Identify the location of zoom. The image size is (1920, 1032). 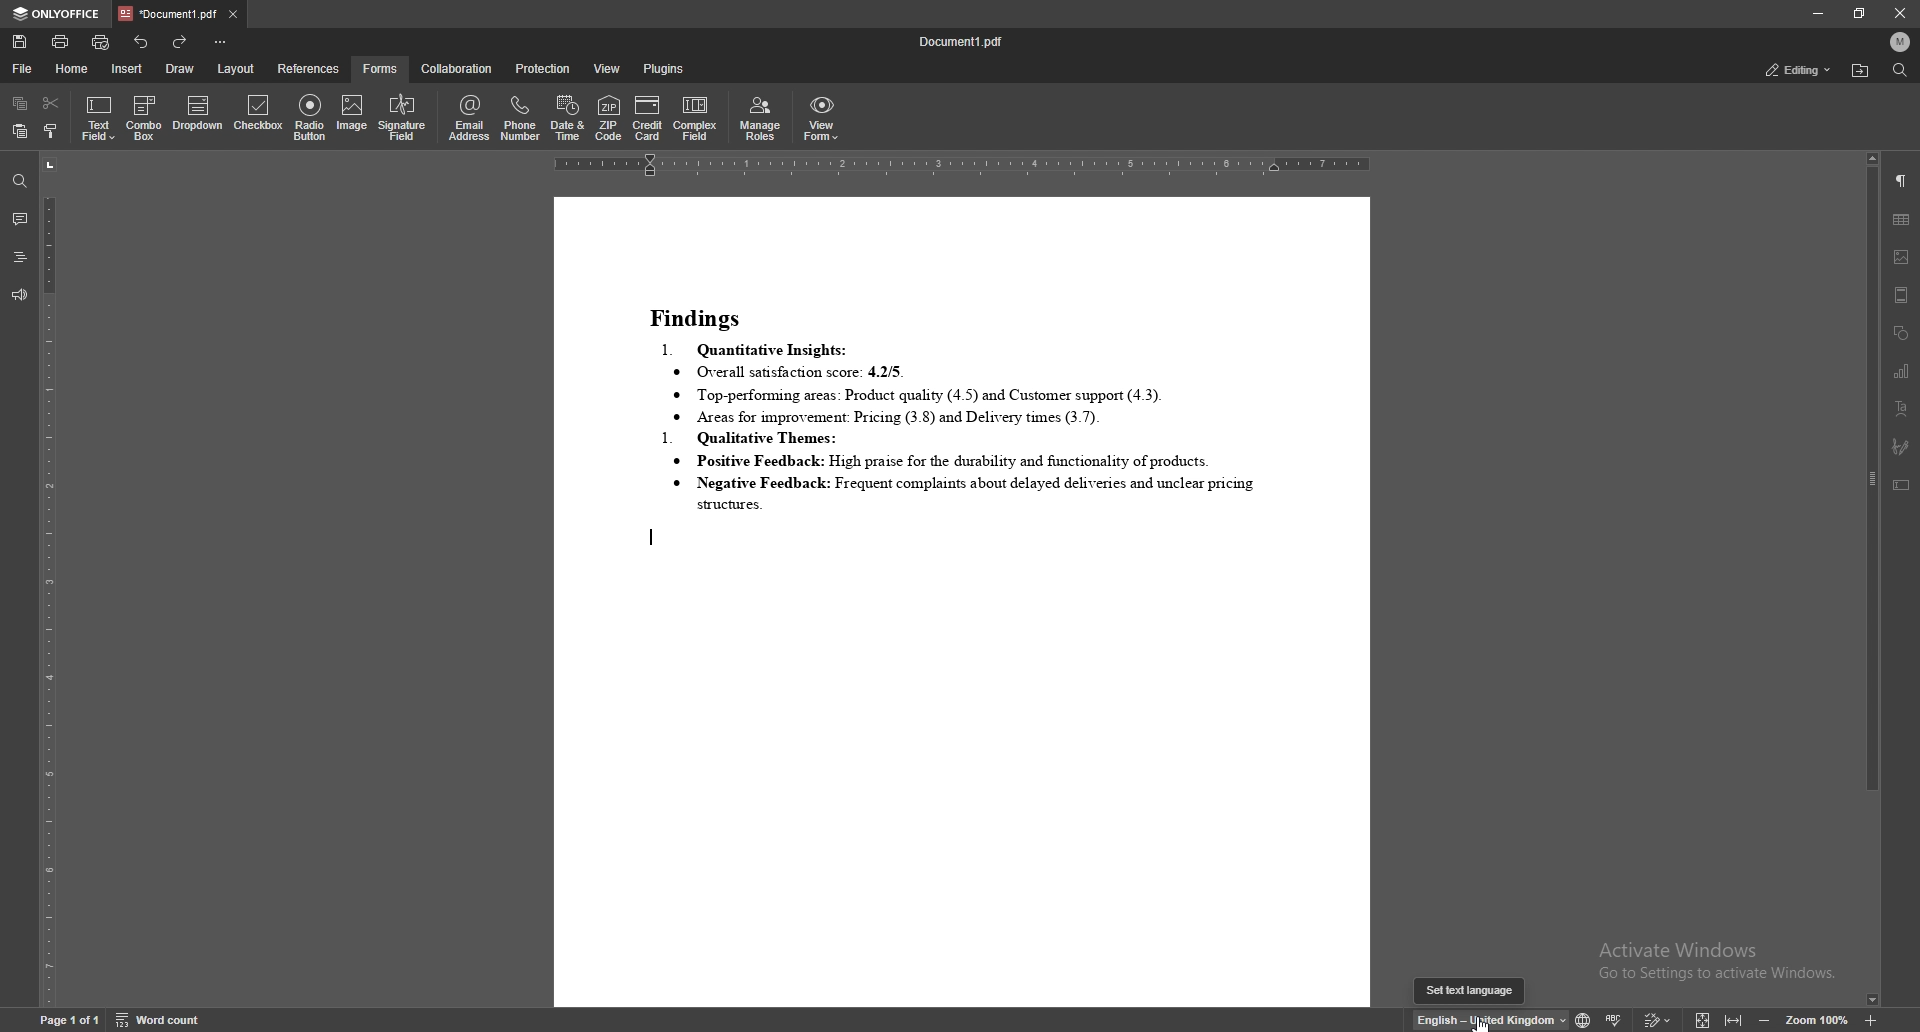
(1818, 1019).